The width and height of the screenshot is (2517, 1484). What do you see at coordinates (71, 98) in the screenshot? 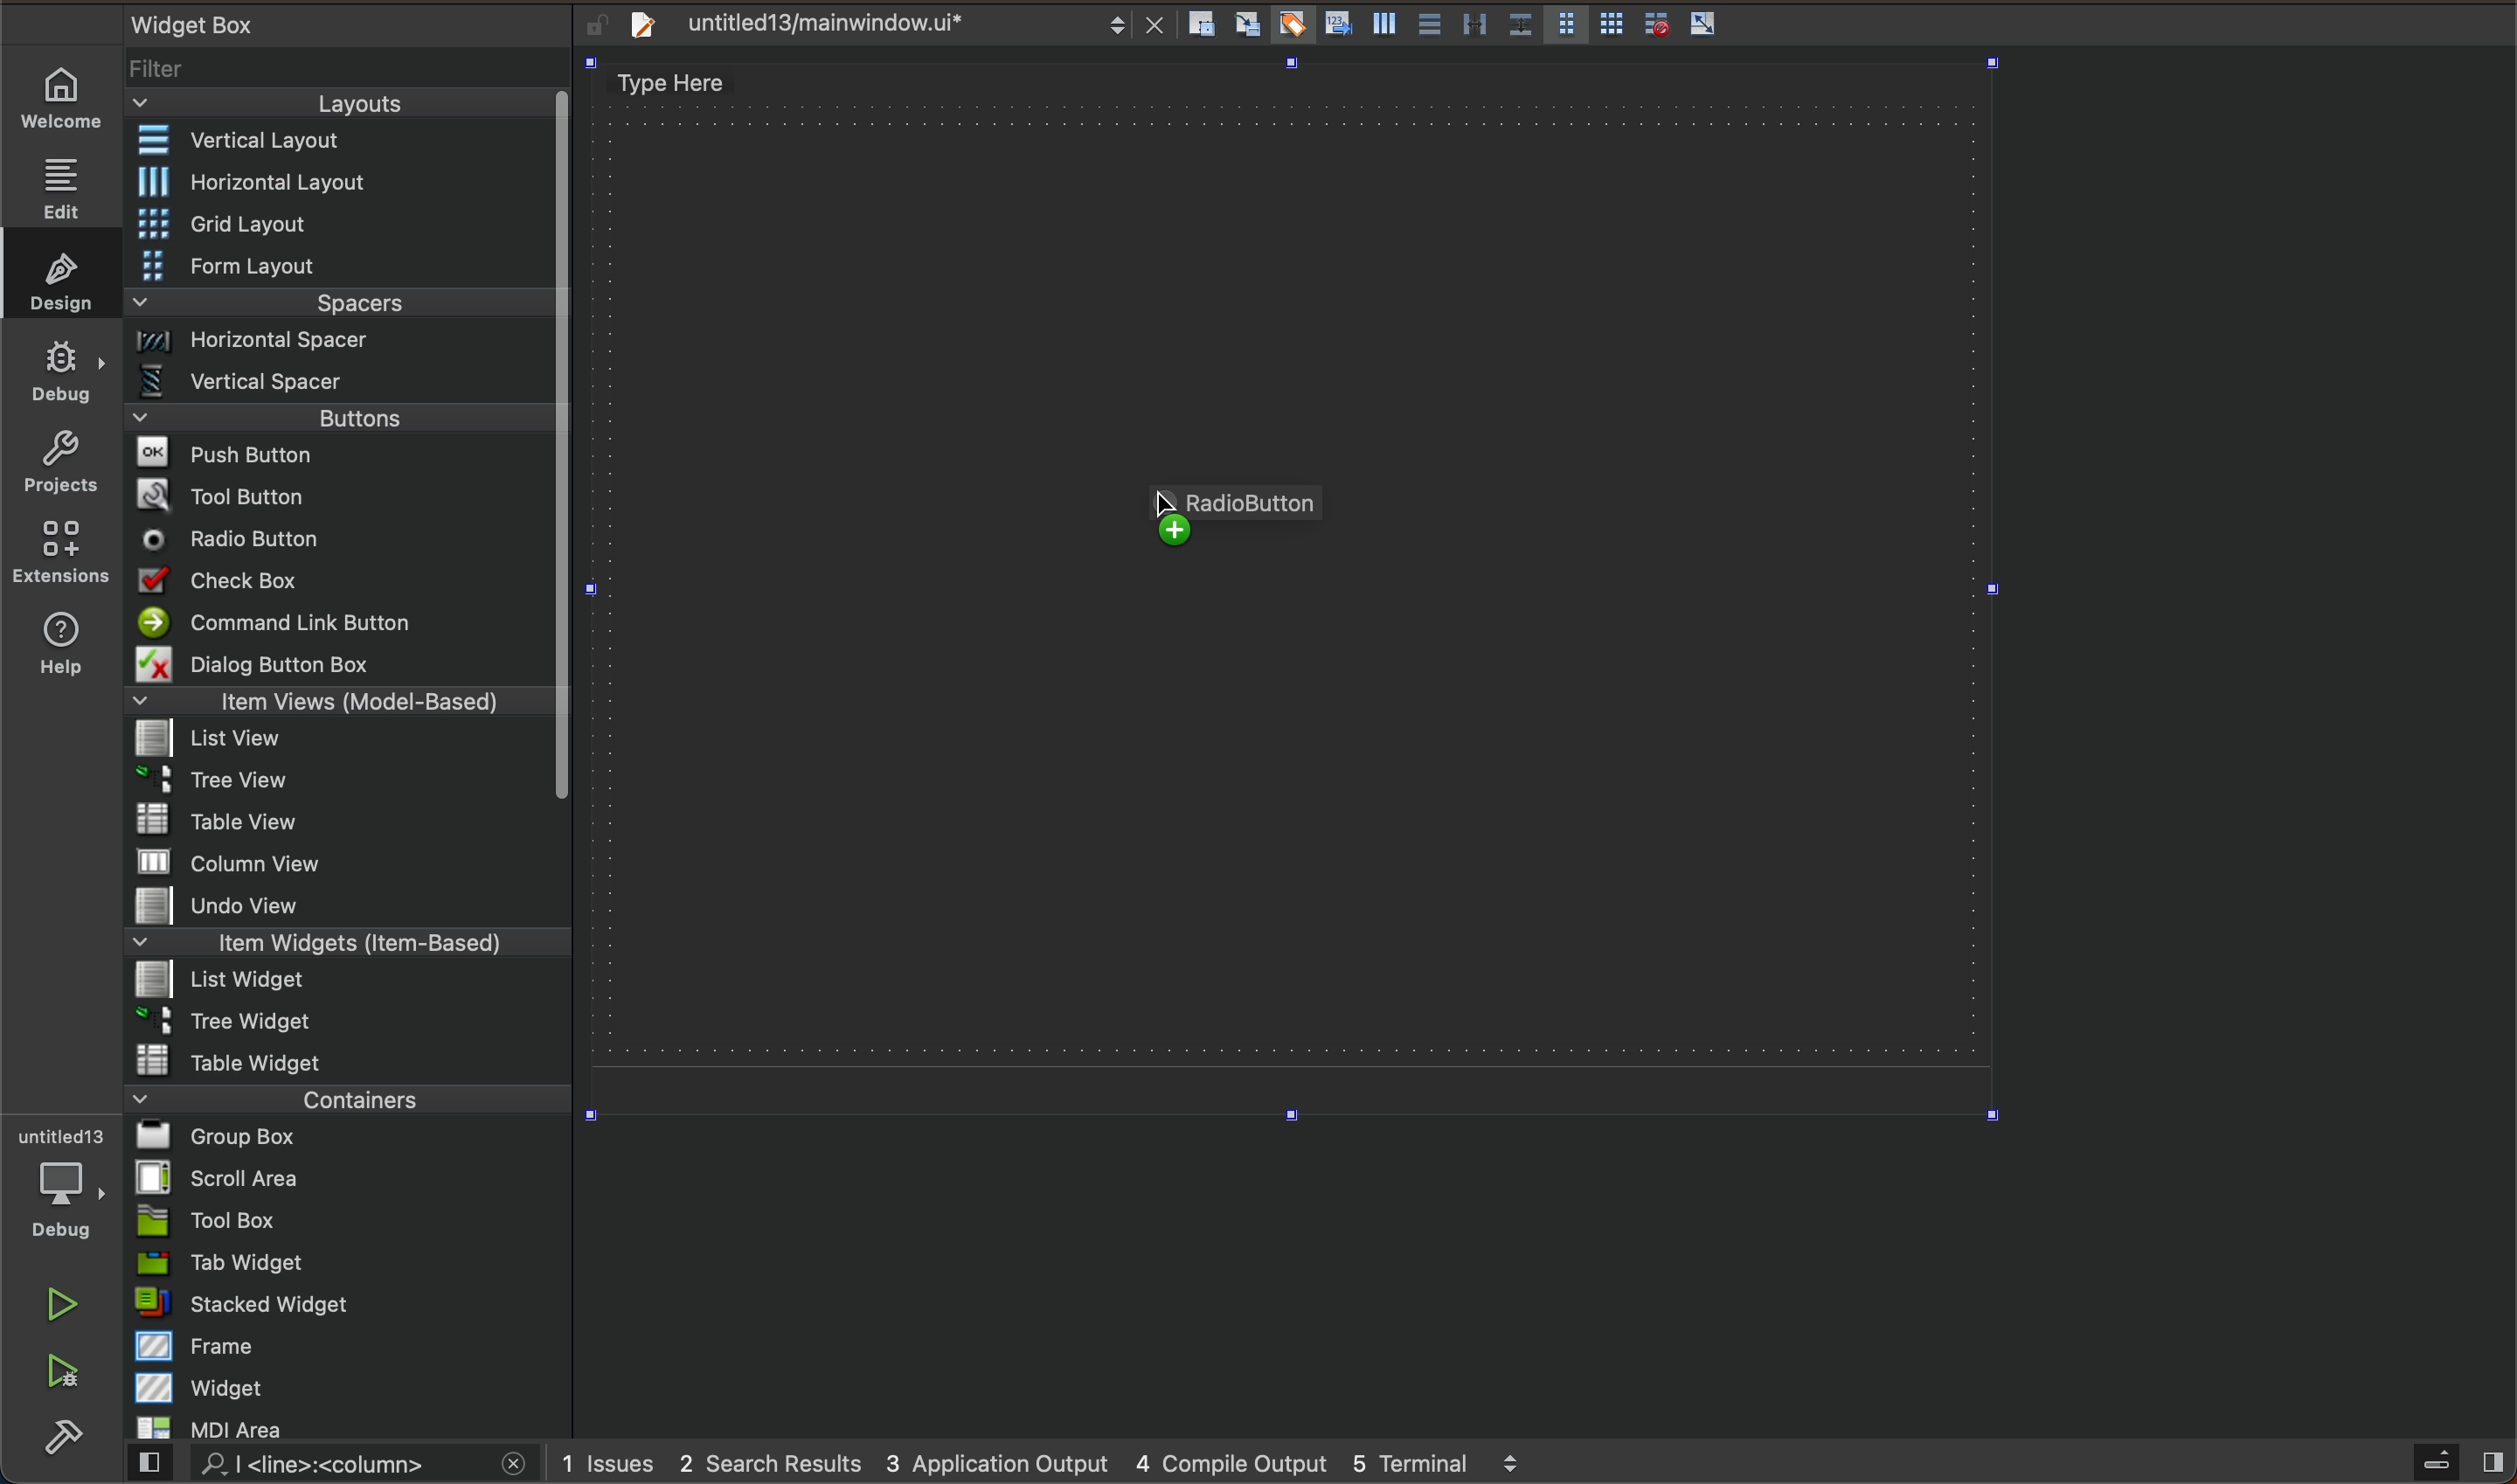
I see `home` at bounding box center [71, 98].